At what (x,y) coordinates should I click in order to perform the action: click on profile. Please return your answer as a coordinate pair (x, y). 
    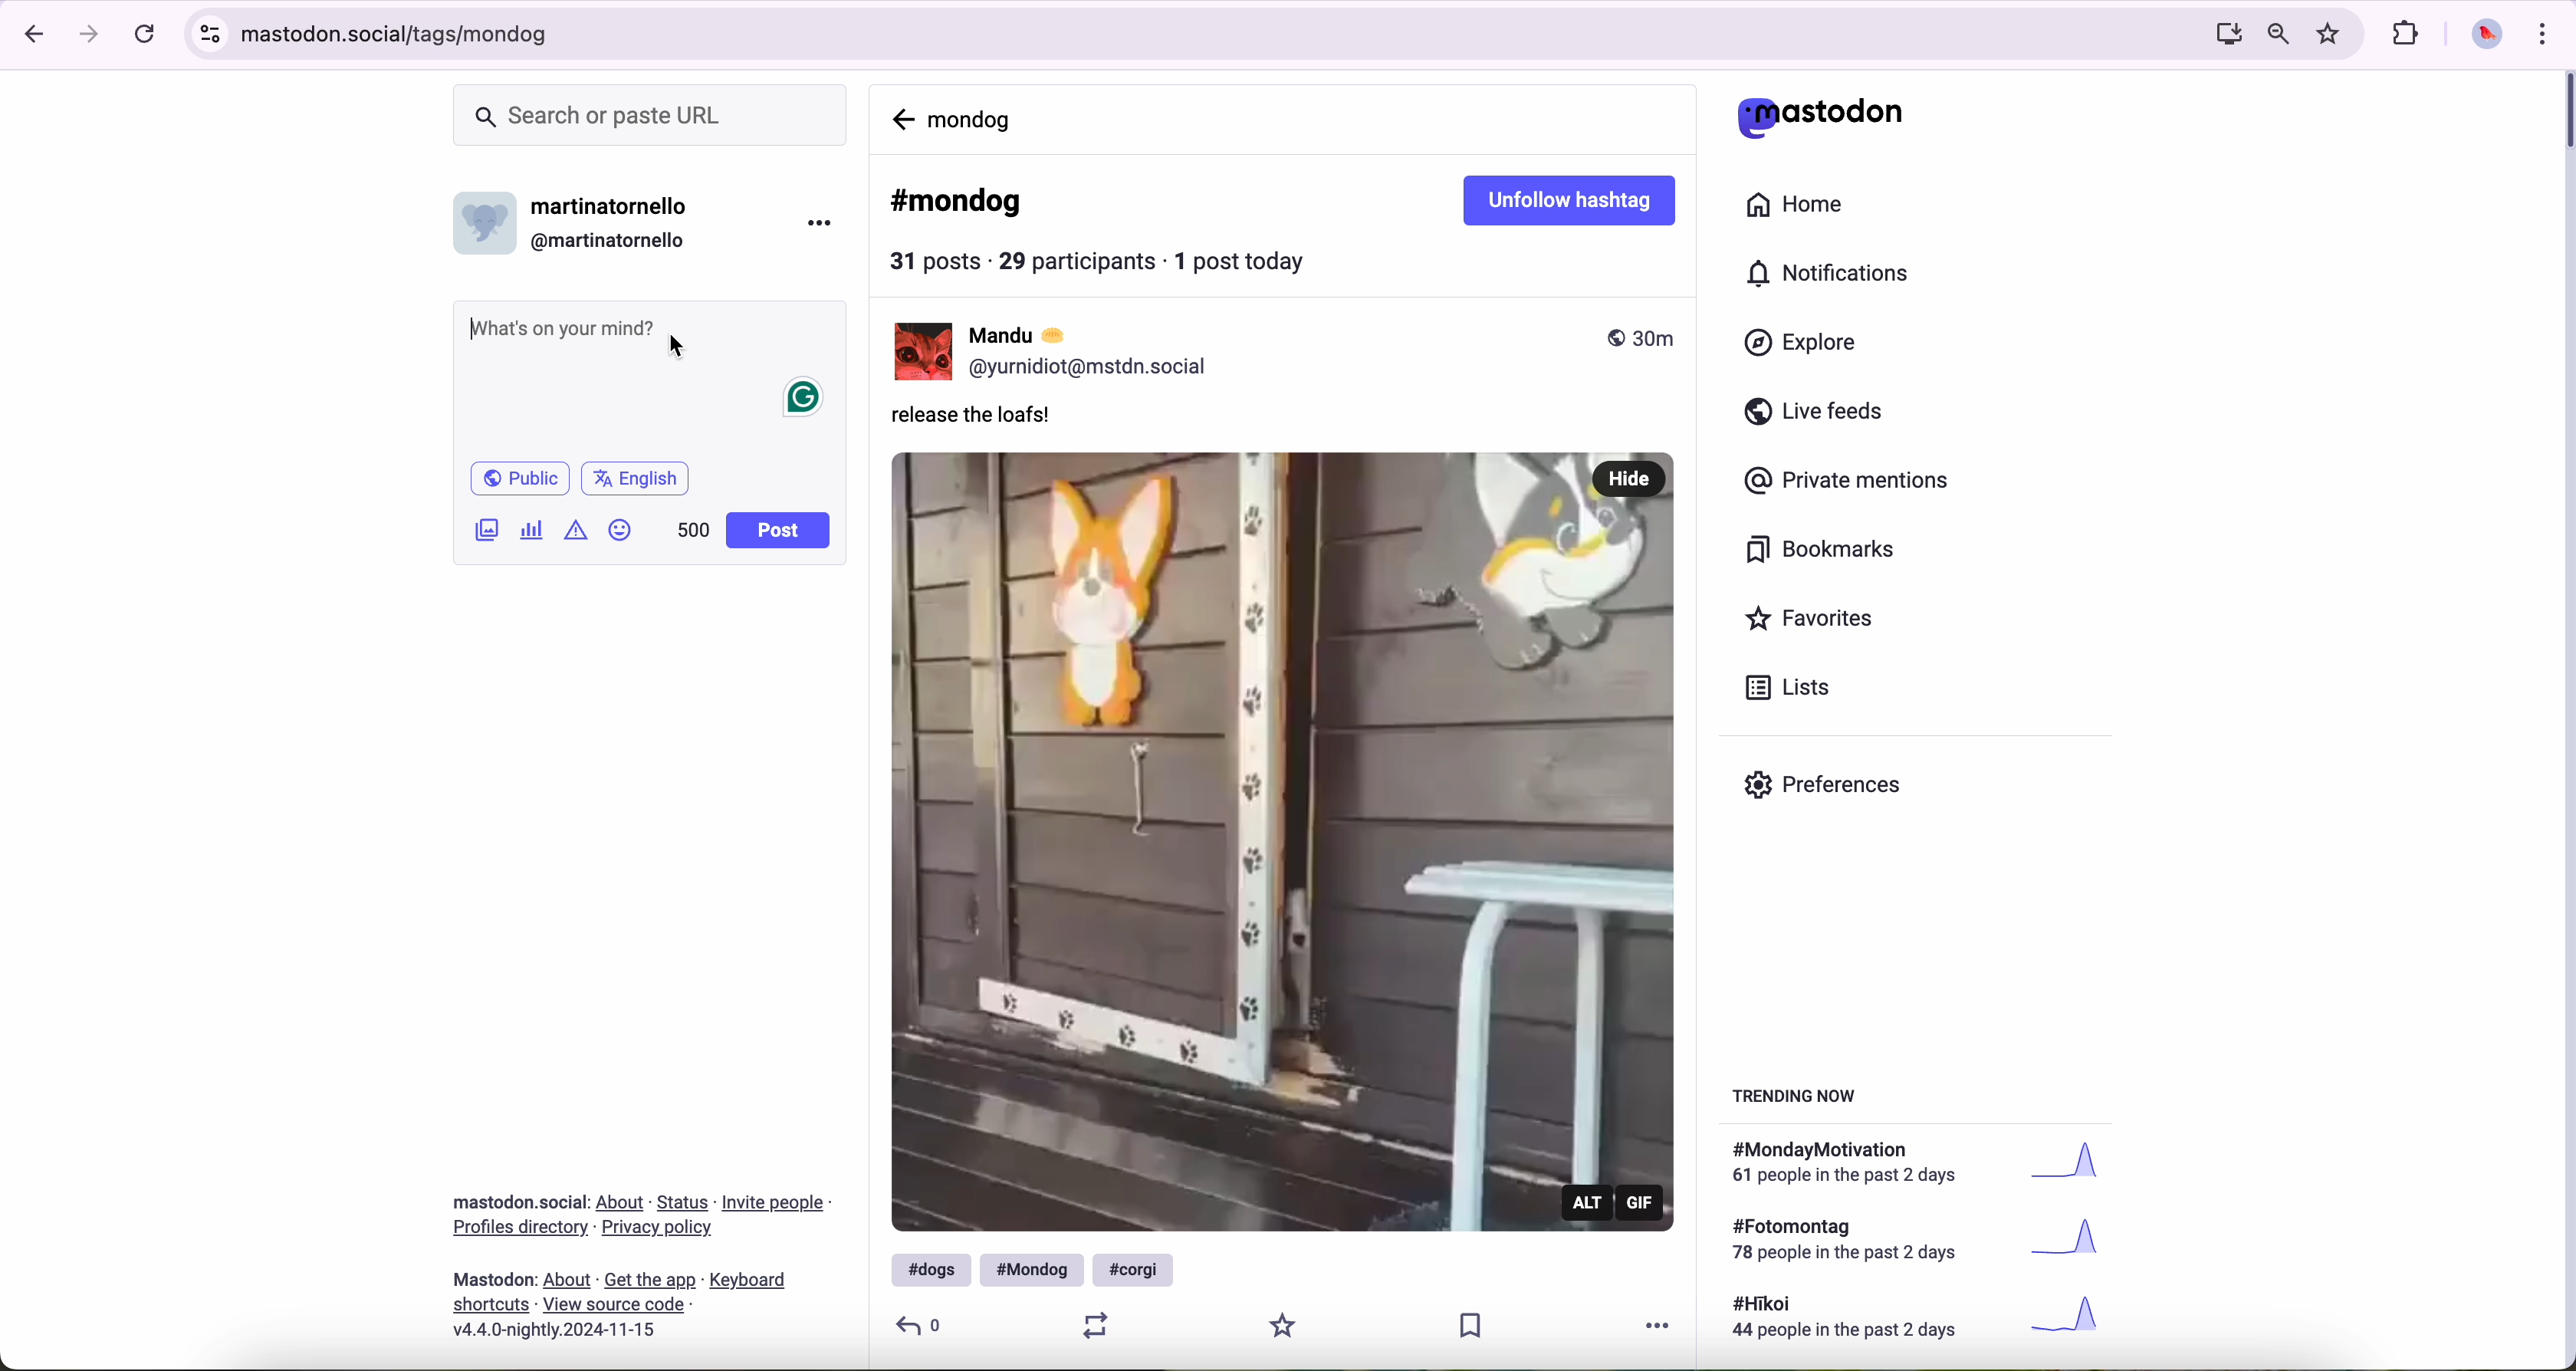
    Looking at the image, I should click on (486, 230).